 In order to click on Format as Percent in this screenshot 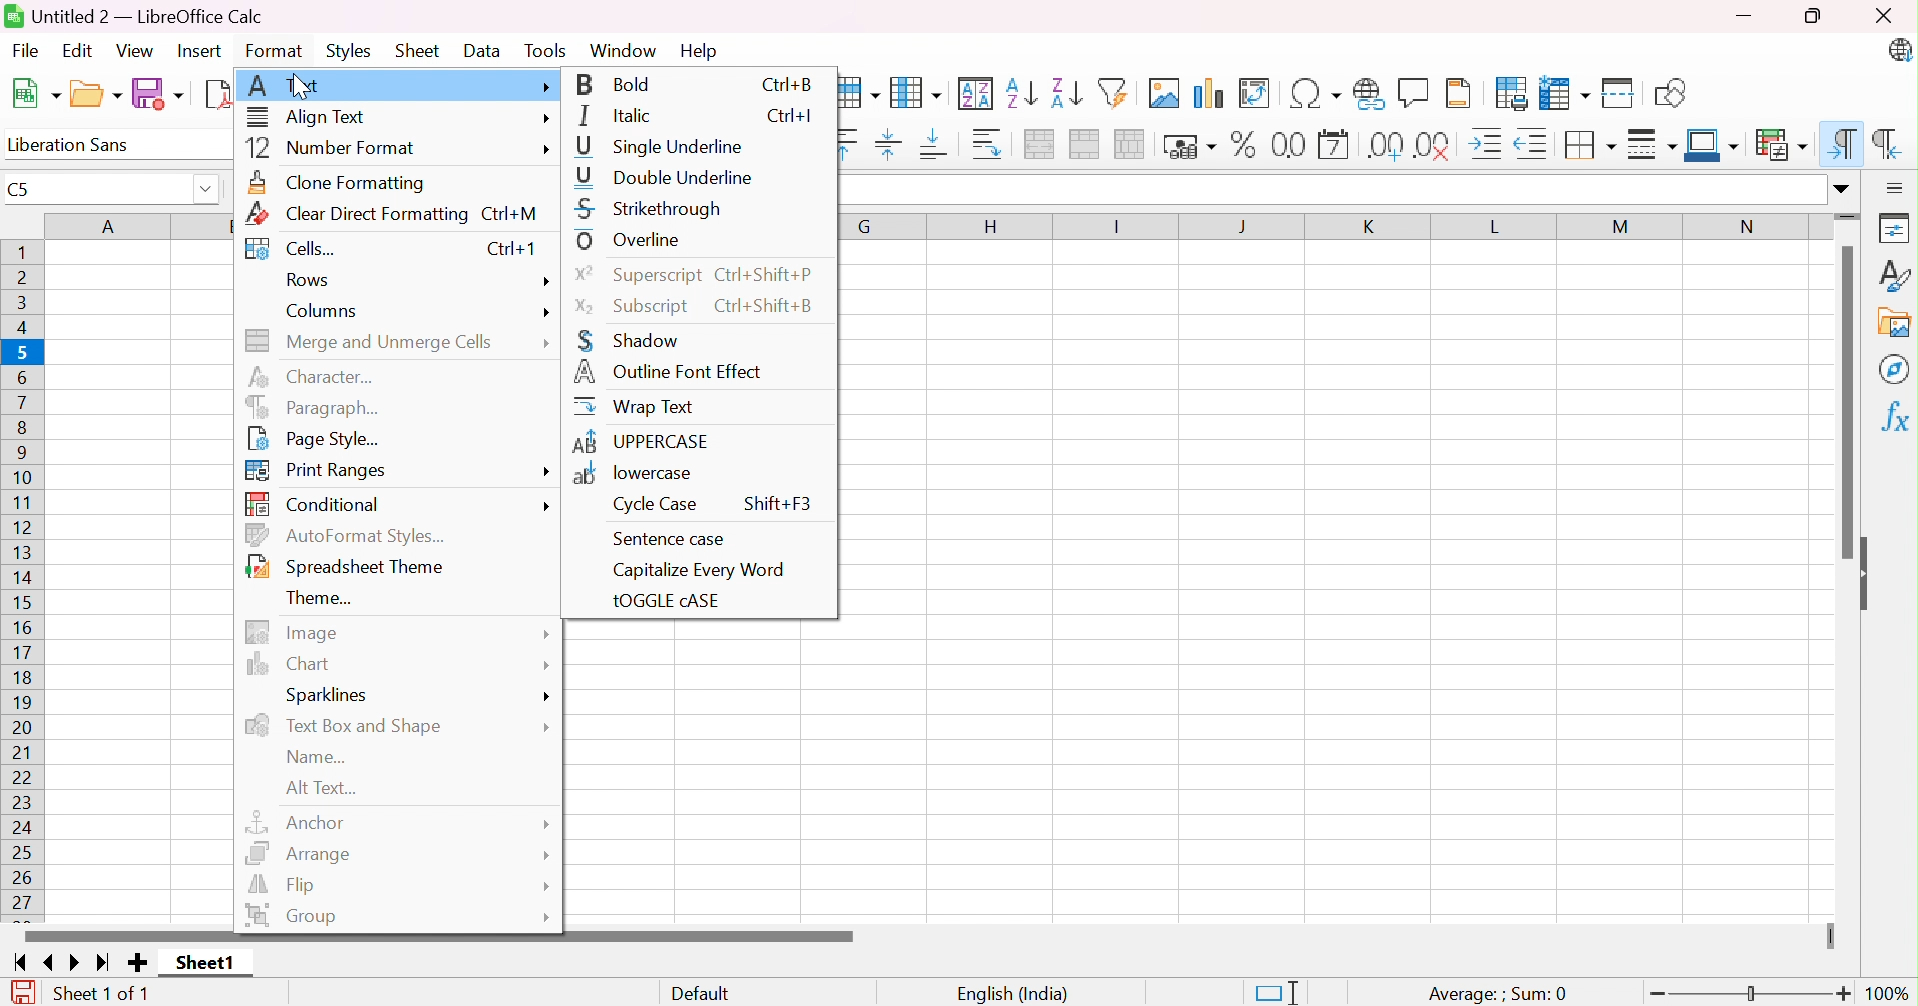, I will do `click(1245, 143)`.